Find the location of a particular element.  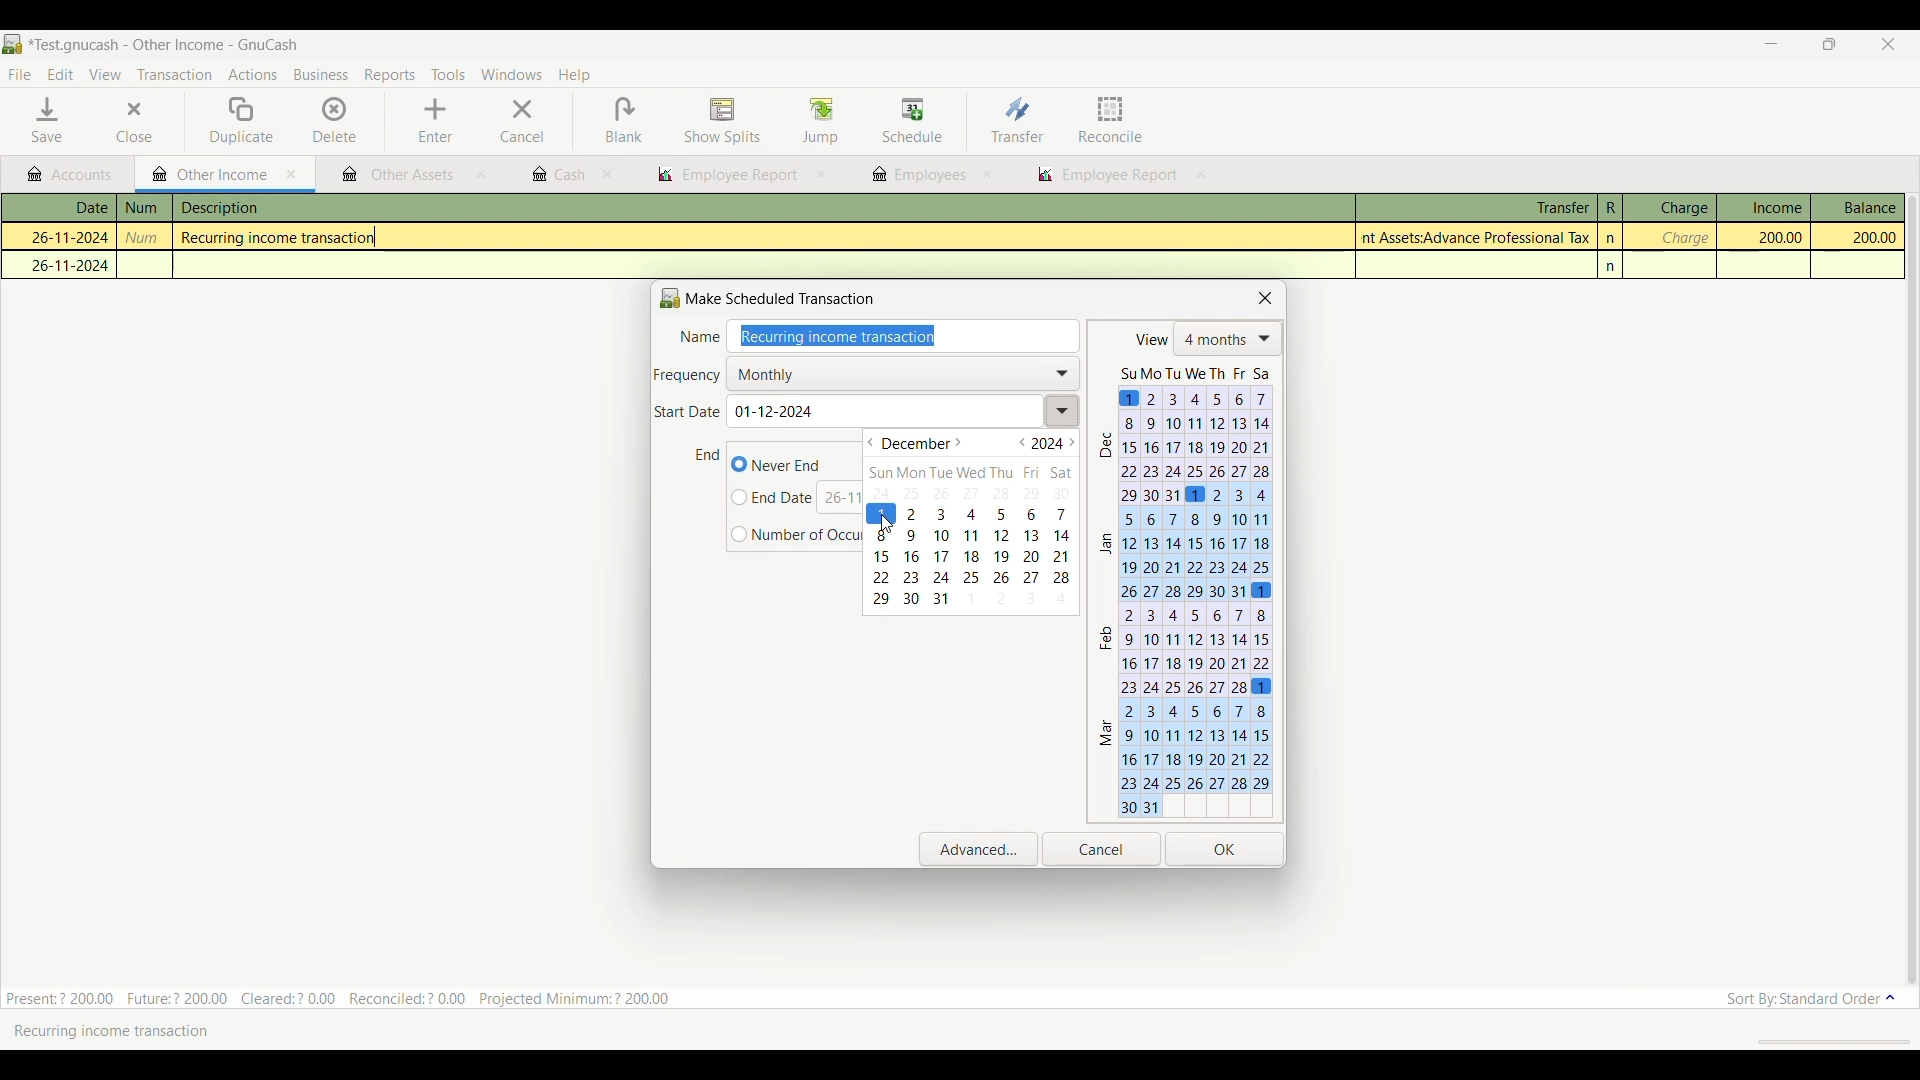

Tools menu is located at coordinates (448, 76).